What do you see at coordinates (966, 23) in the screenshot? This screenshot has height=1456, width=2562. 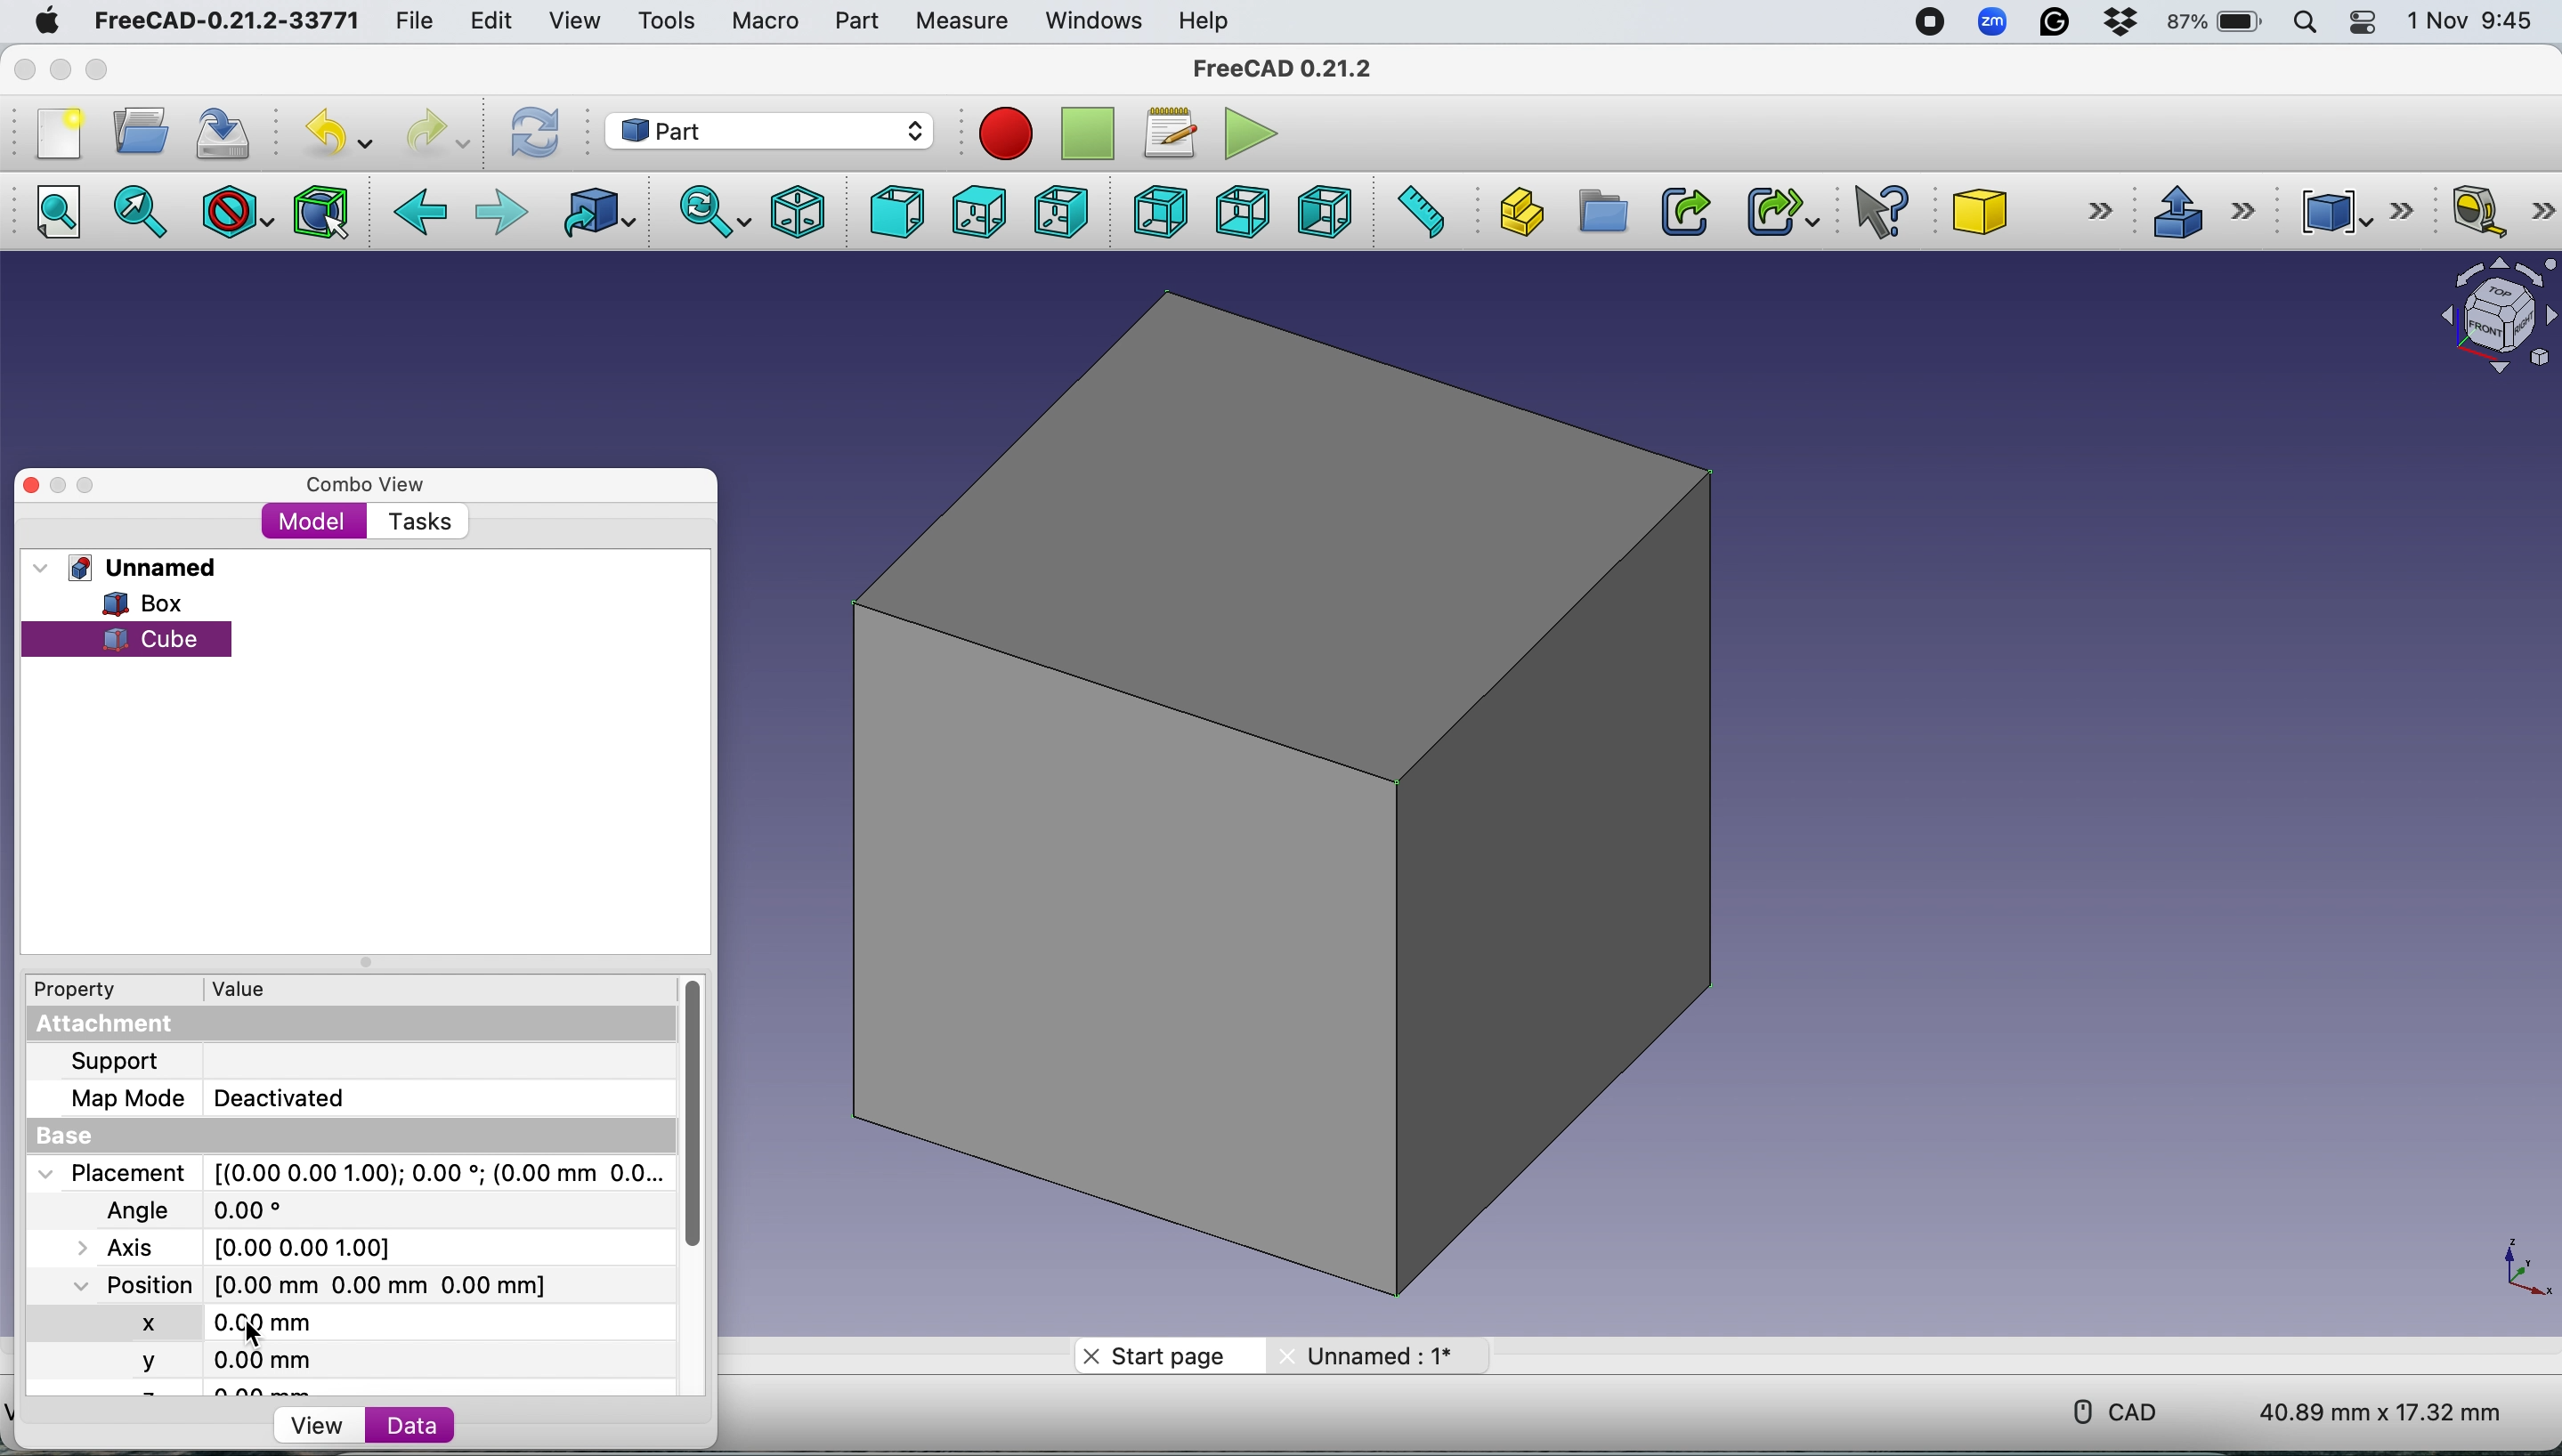 I see `Measure` at bounding box center [966, 23].